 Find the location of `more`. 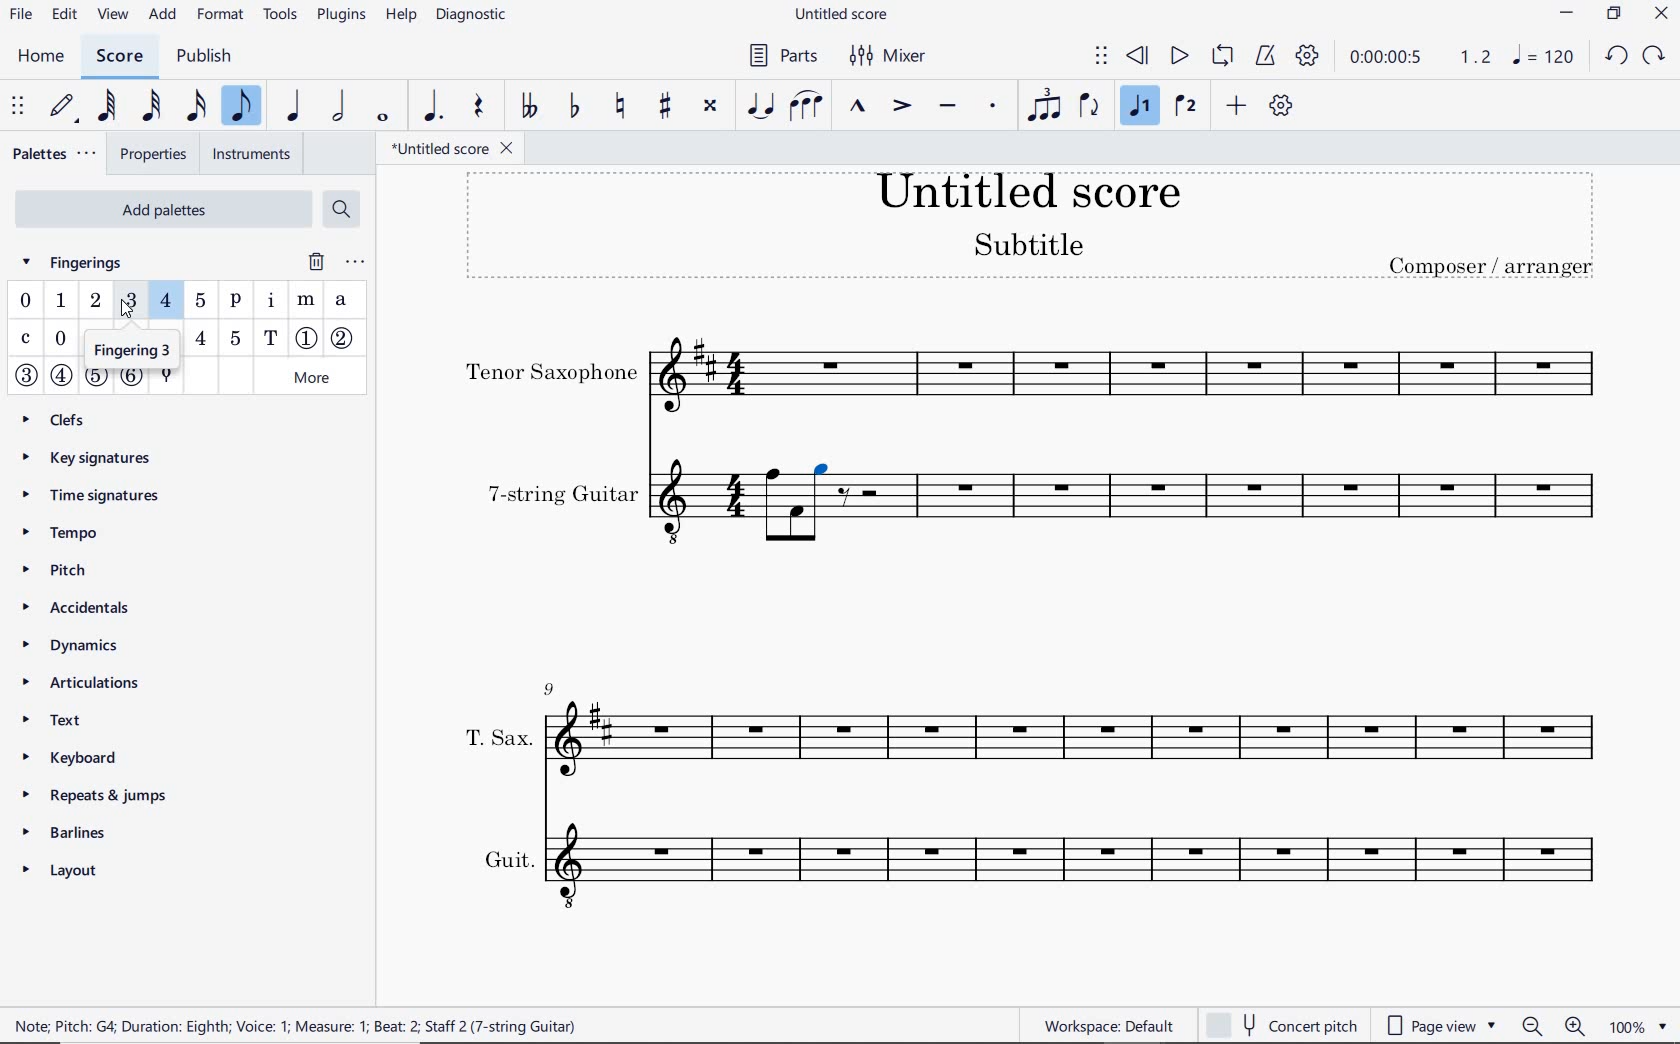

more is located at coordinates (314, 377).